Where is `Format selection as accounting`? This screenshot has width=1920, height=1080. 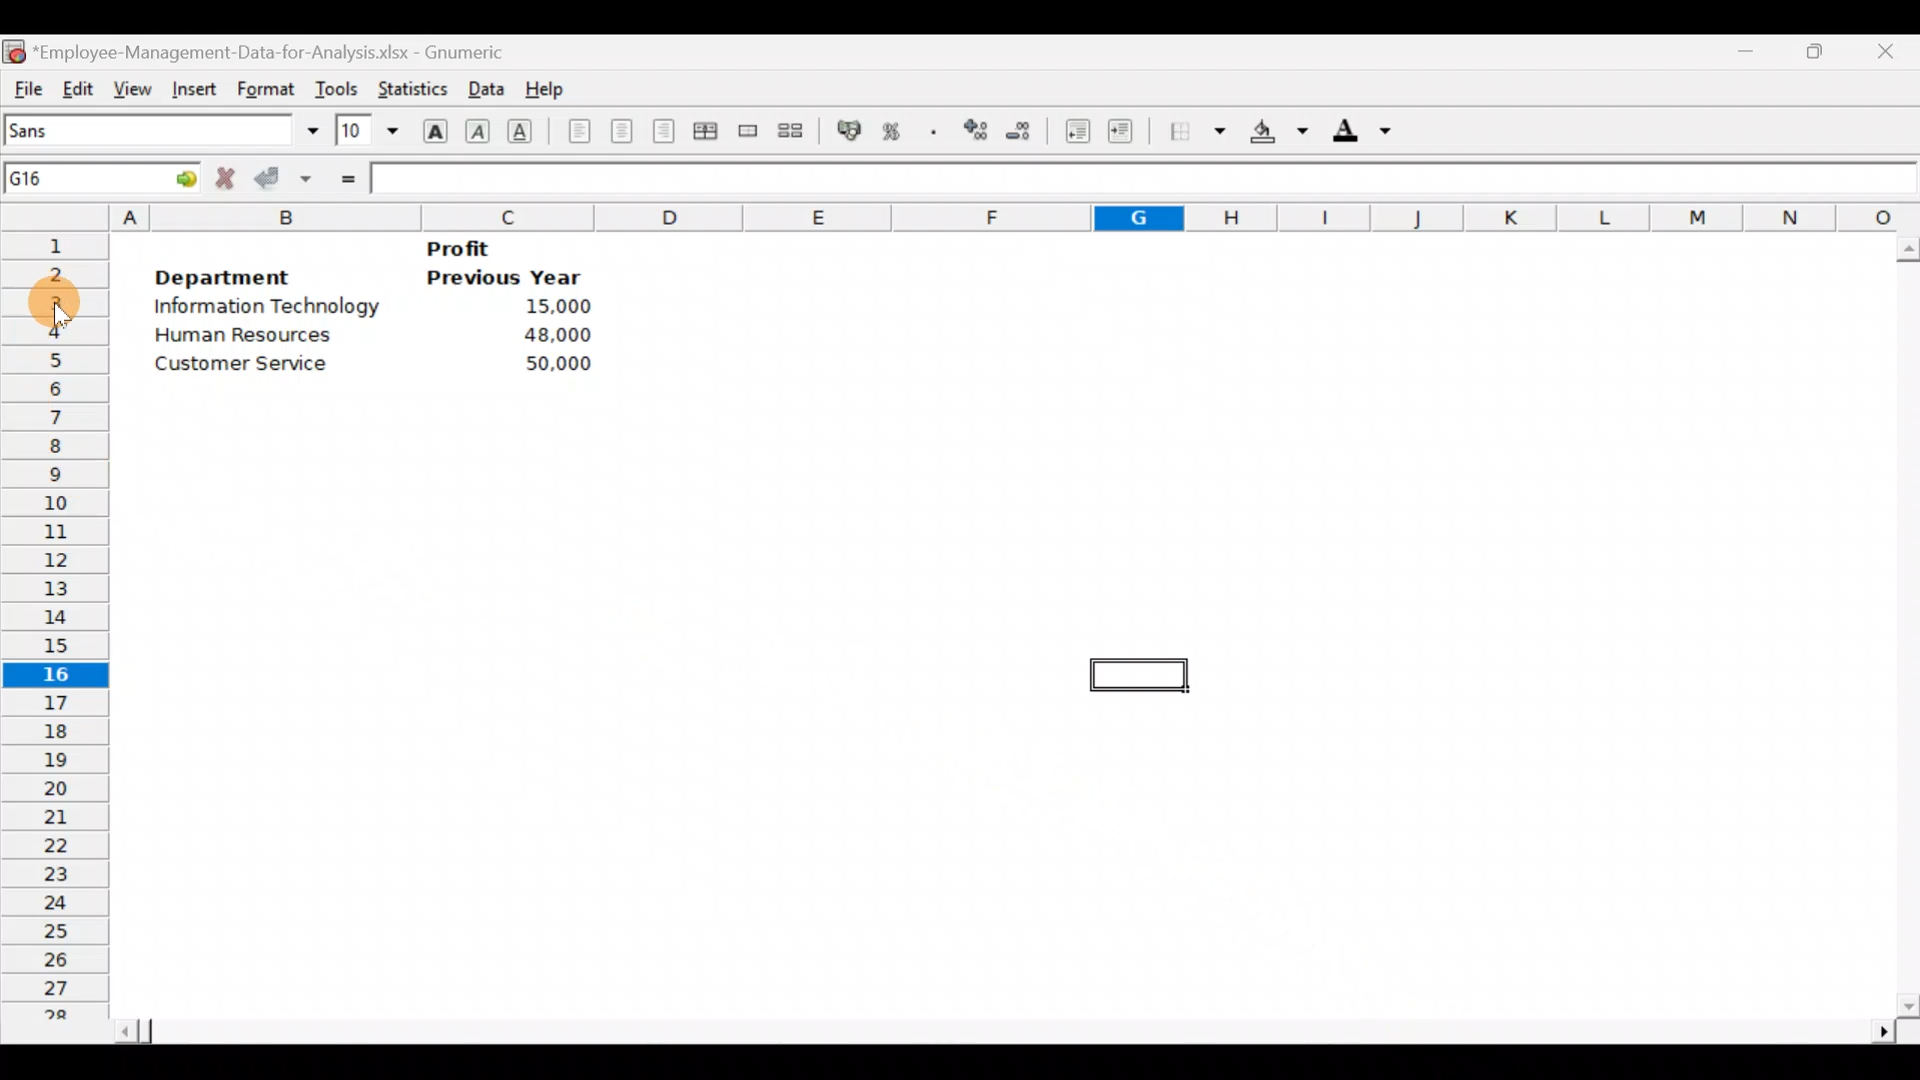
Format selection as accounting is located at coordinates (850, 128).